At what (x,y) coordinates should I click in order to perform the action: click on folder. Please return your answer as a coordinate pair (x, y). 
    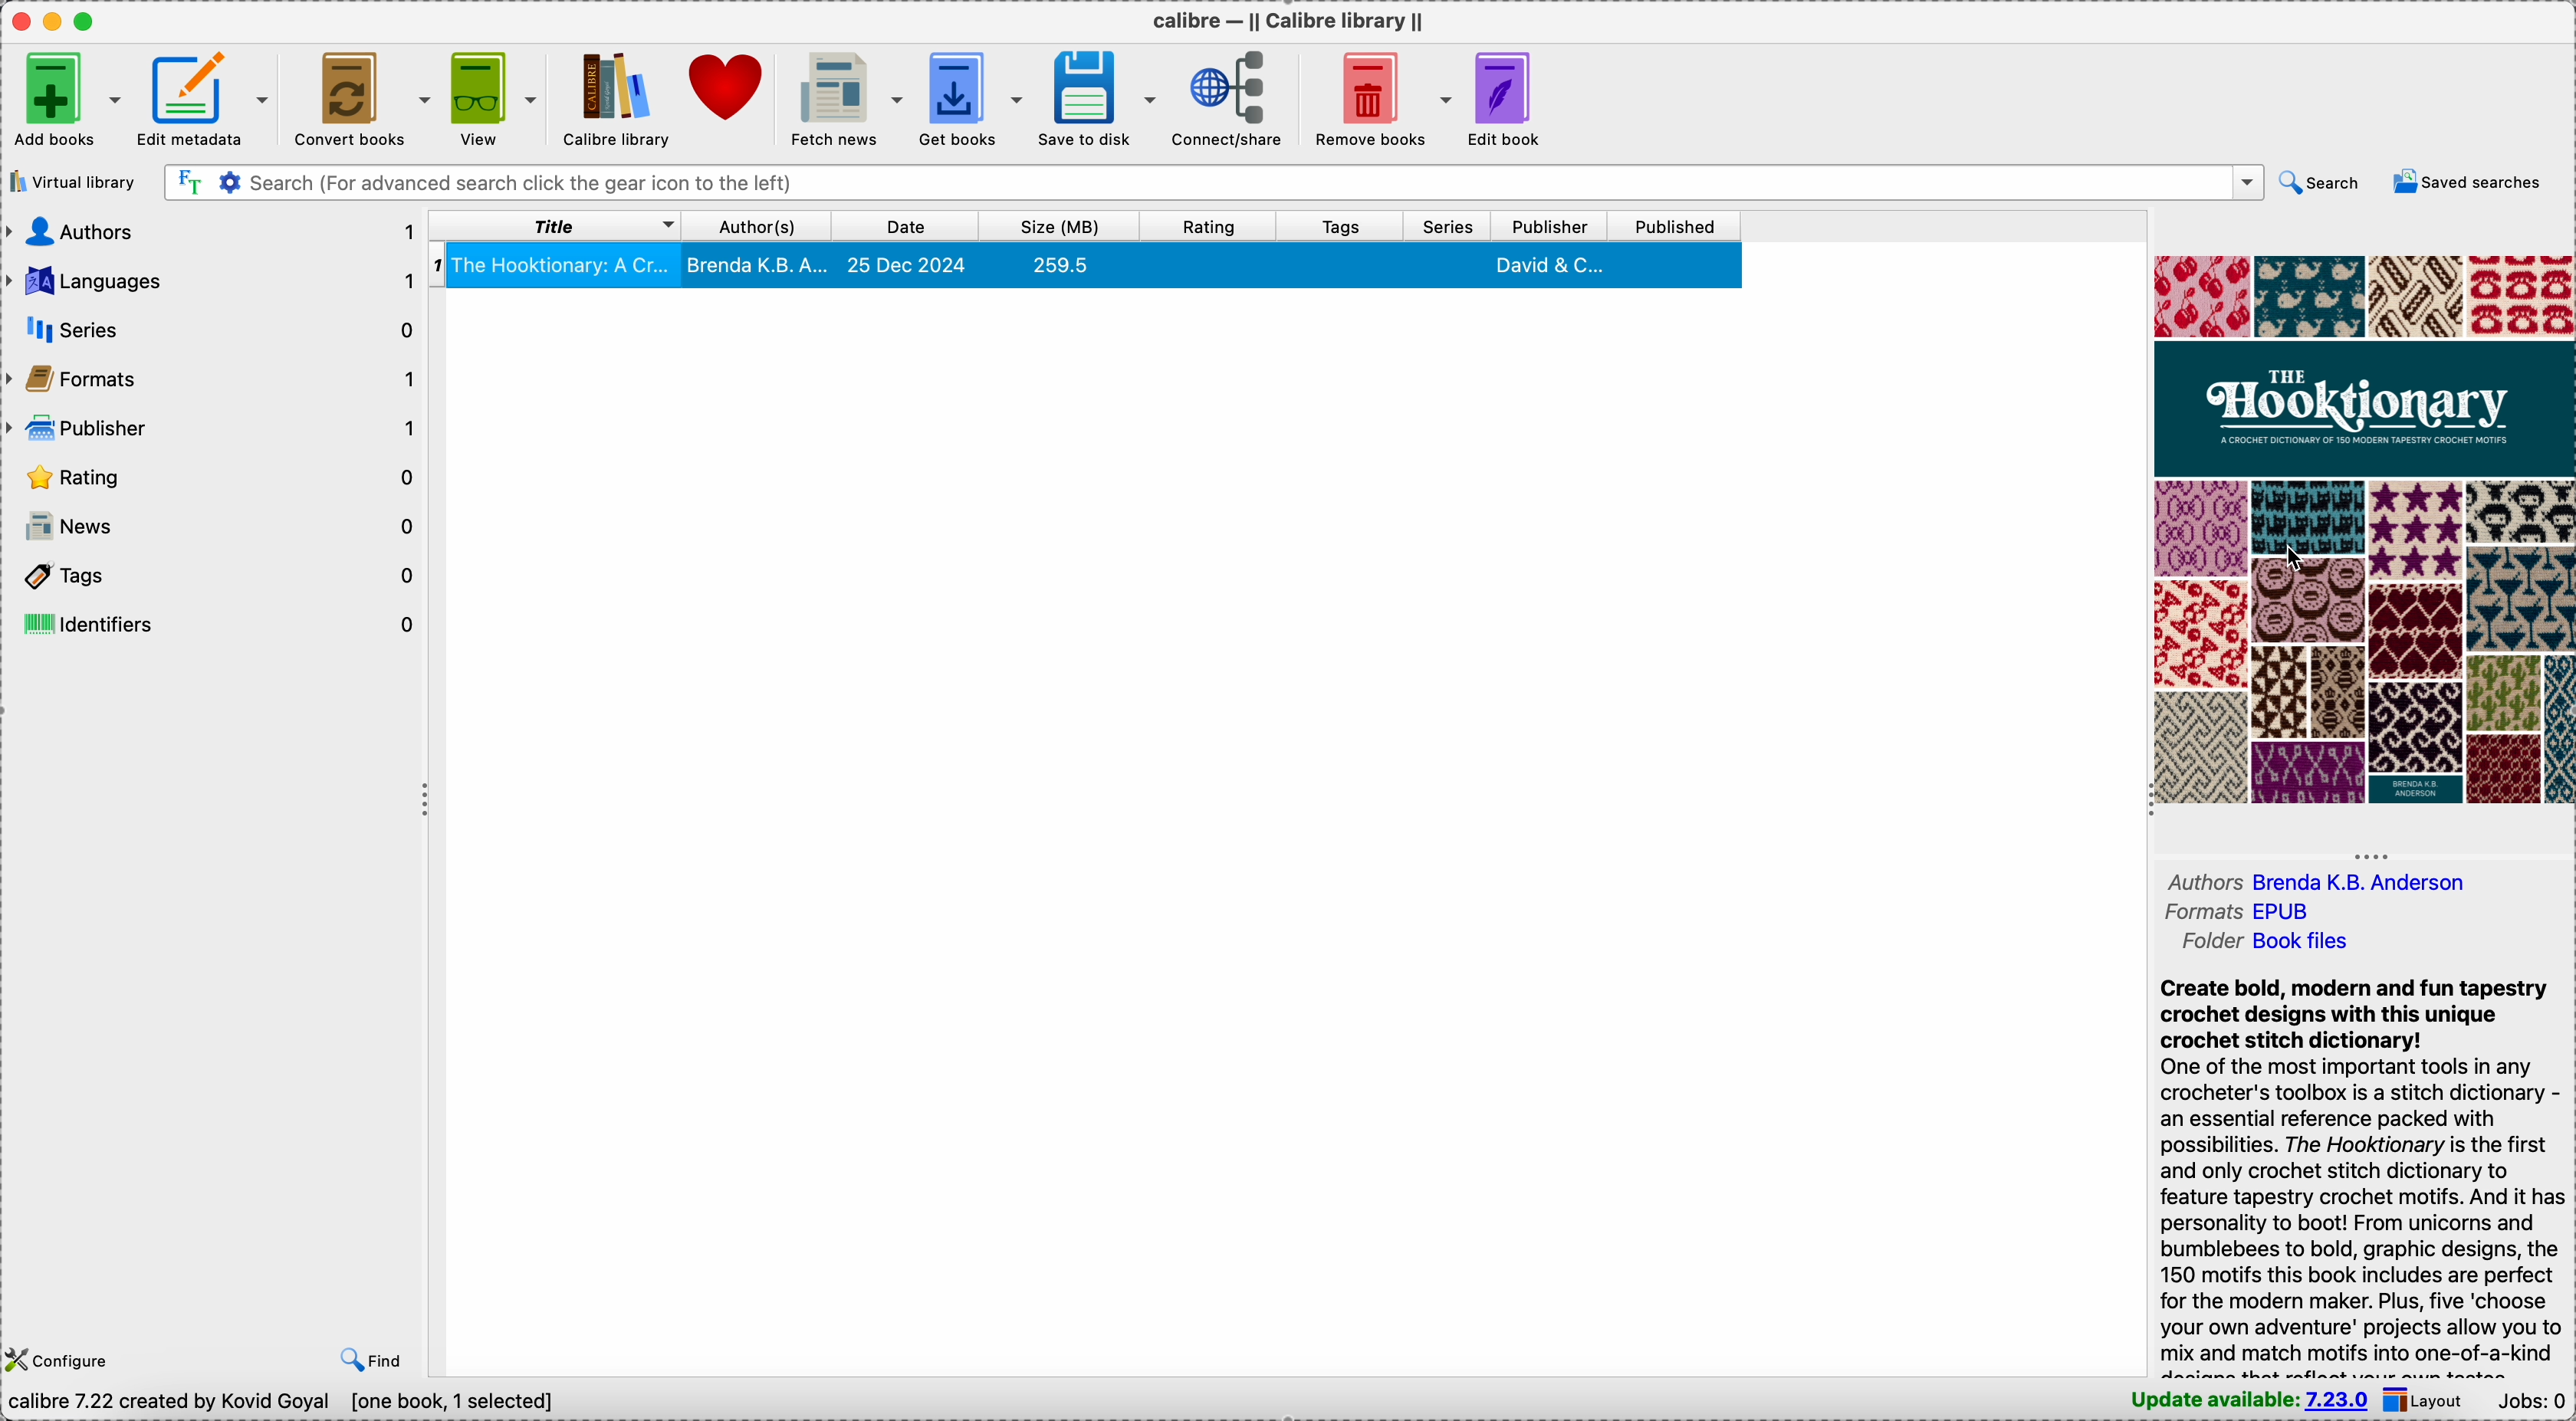
    Looking at the image, I should click on (2272, 944).